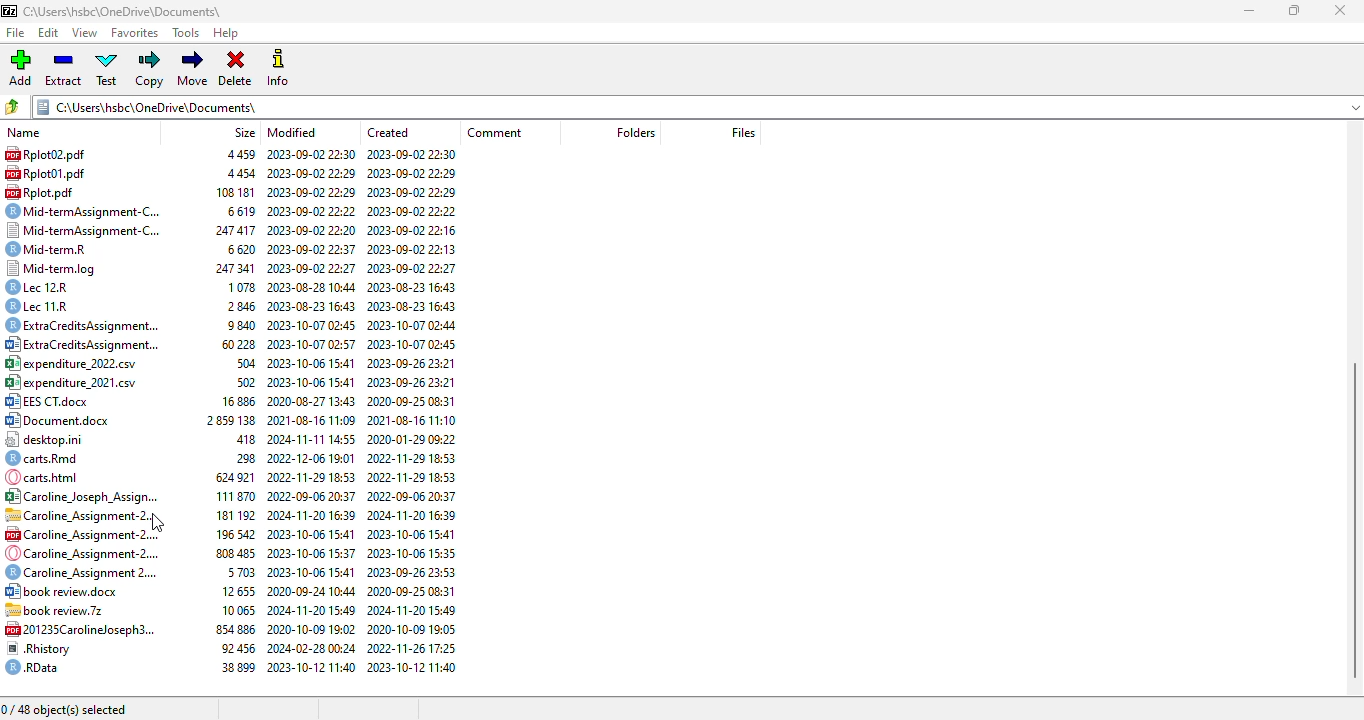 The width and height of the screenshot is (1364, 720). I want to click on 5703, so click(241, 573).